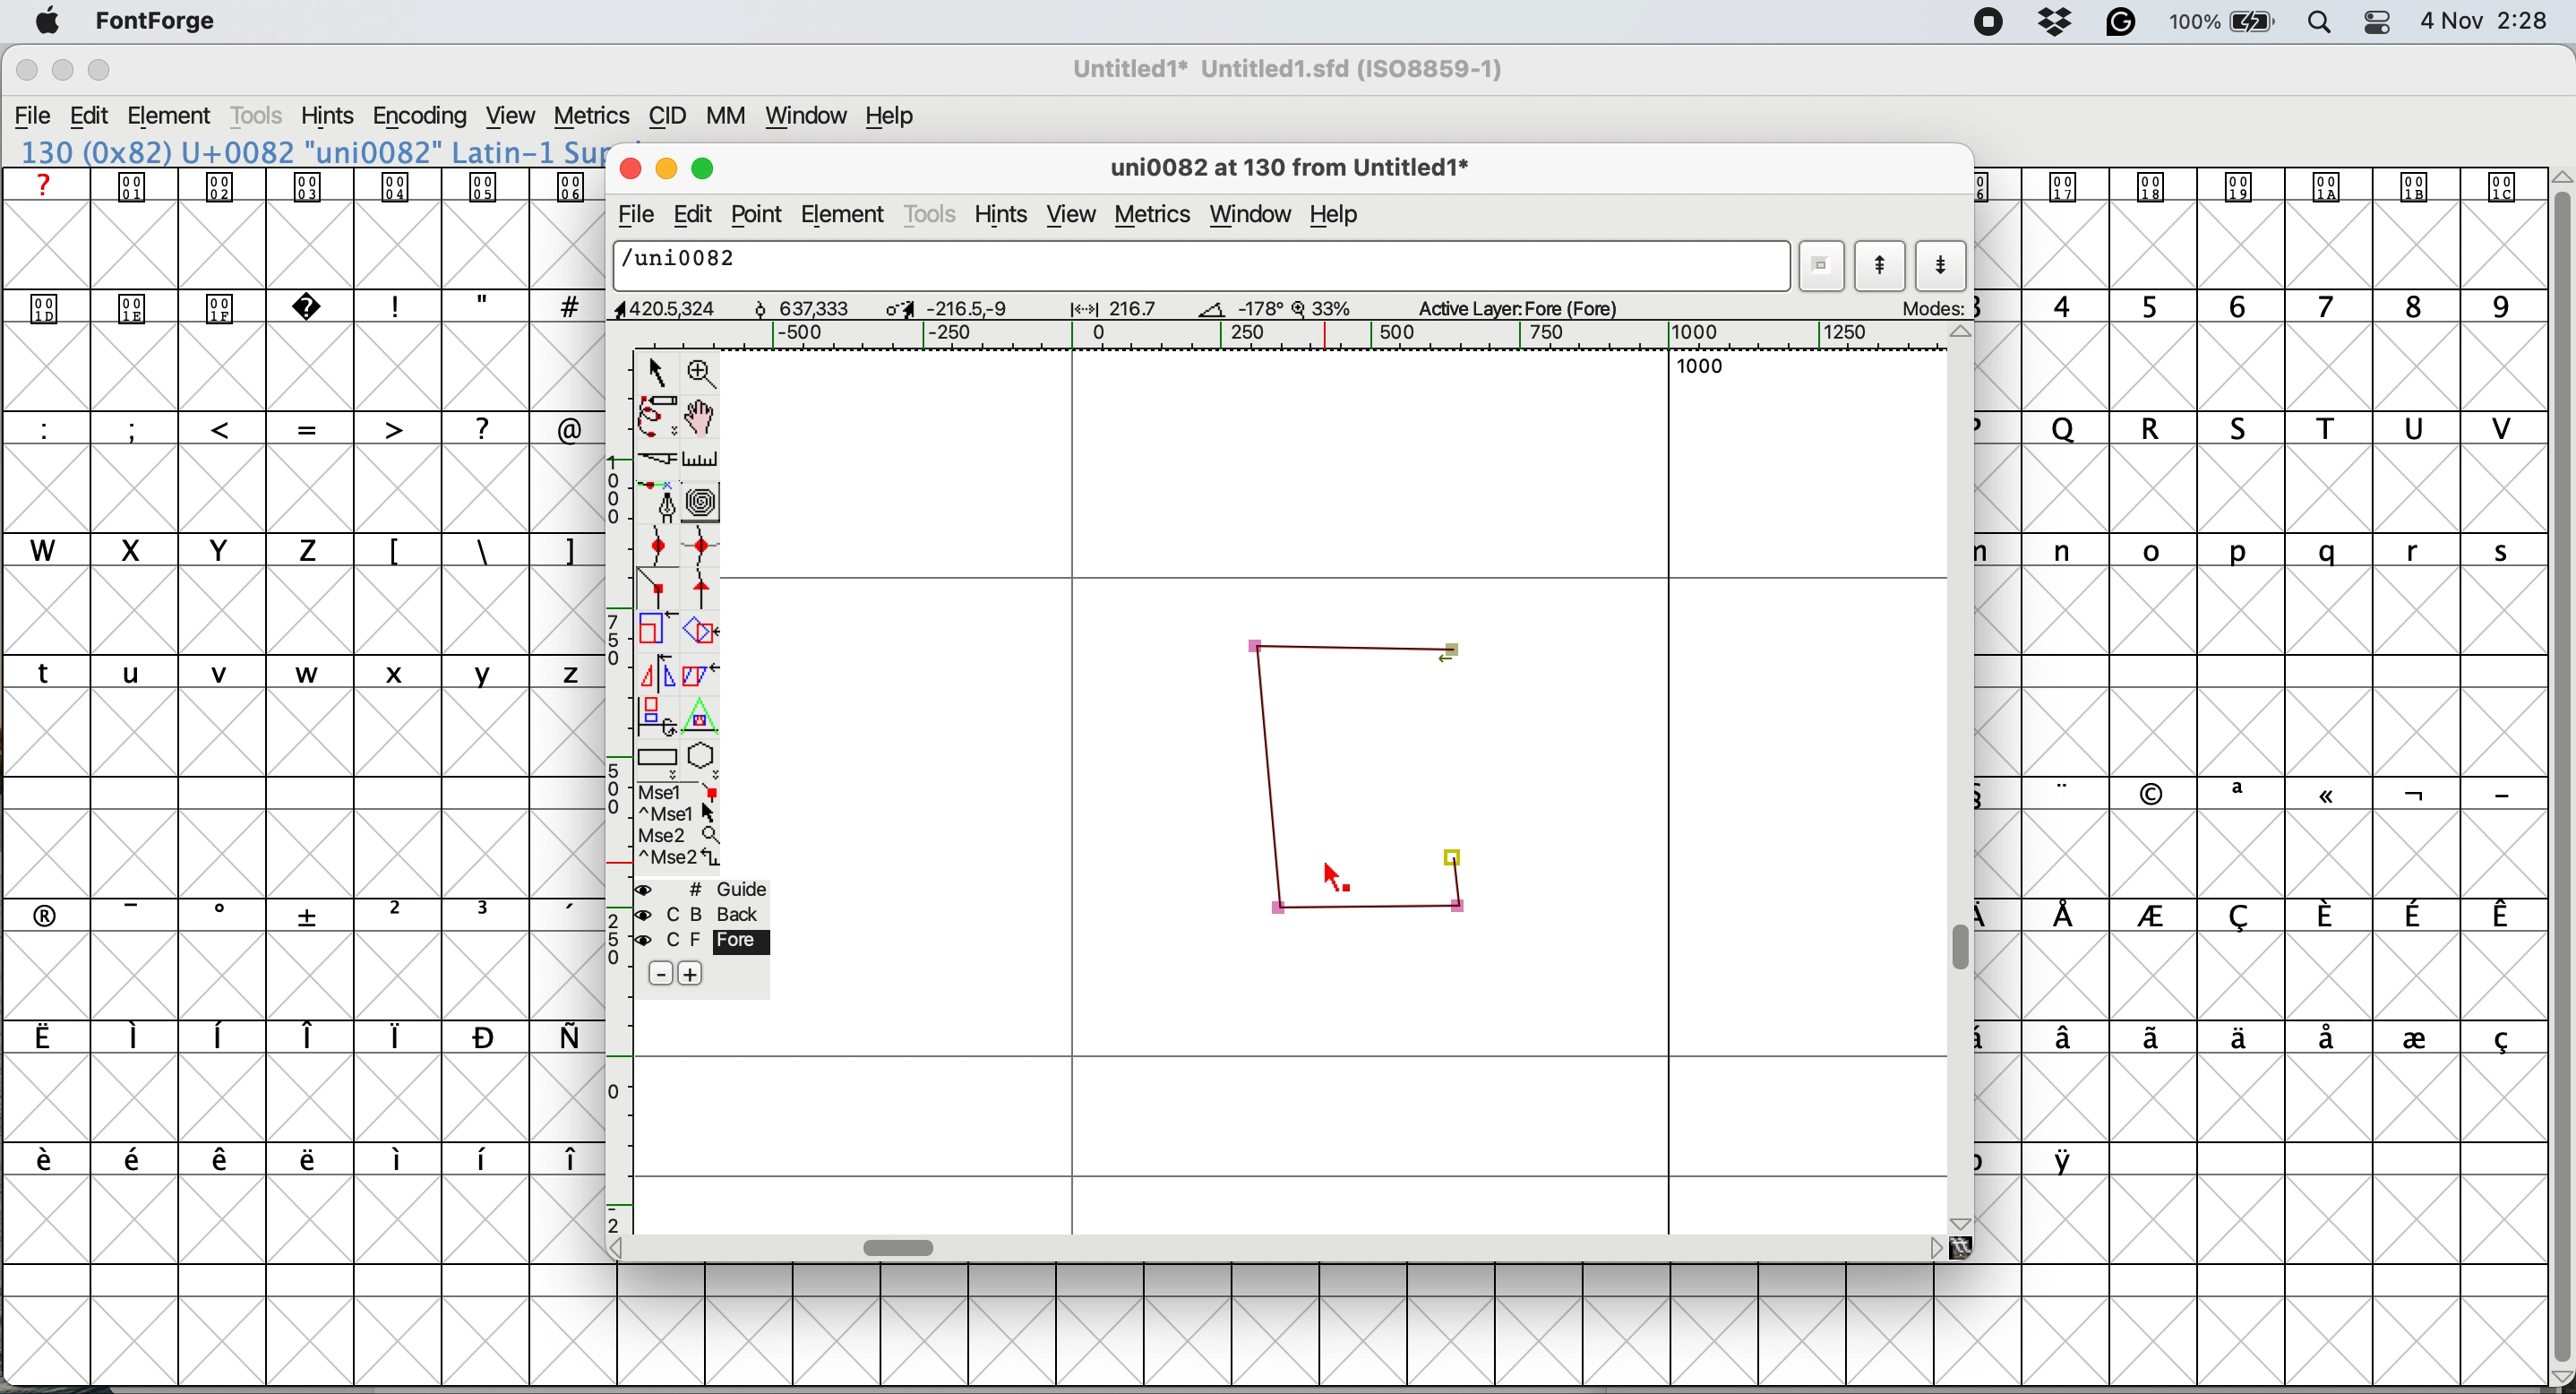 The image size is (2576, 1394). Describe the element at coordinates (895, 116) in the screenshot. I see `help` at that location.